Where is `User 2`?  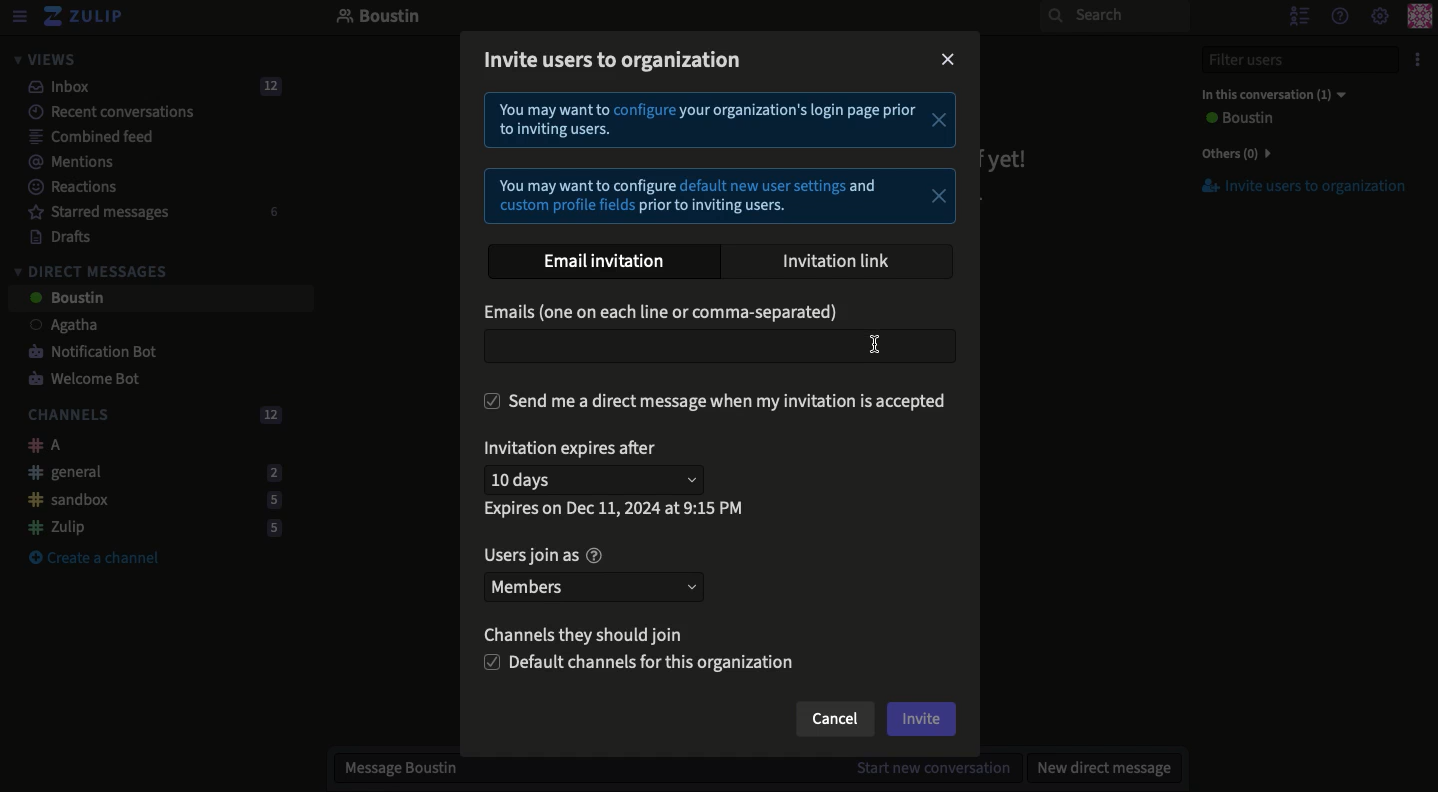 User 2 is located at coordinates (65, 299).